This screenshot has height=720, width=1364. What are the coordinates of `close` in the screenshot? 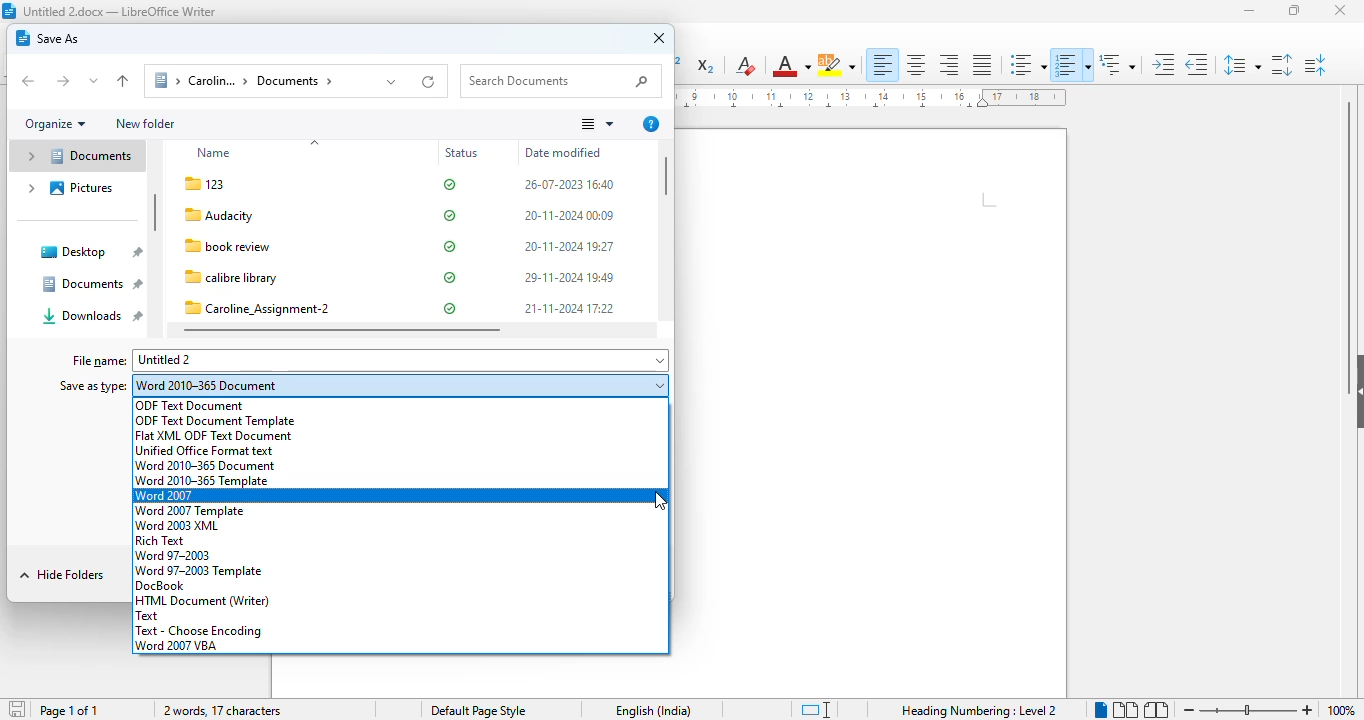 It's located at (1341, 11).